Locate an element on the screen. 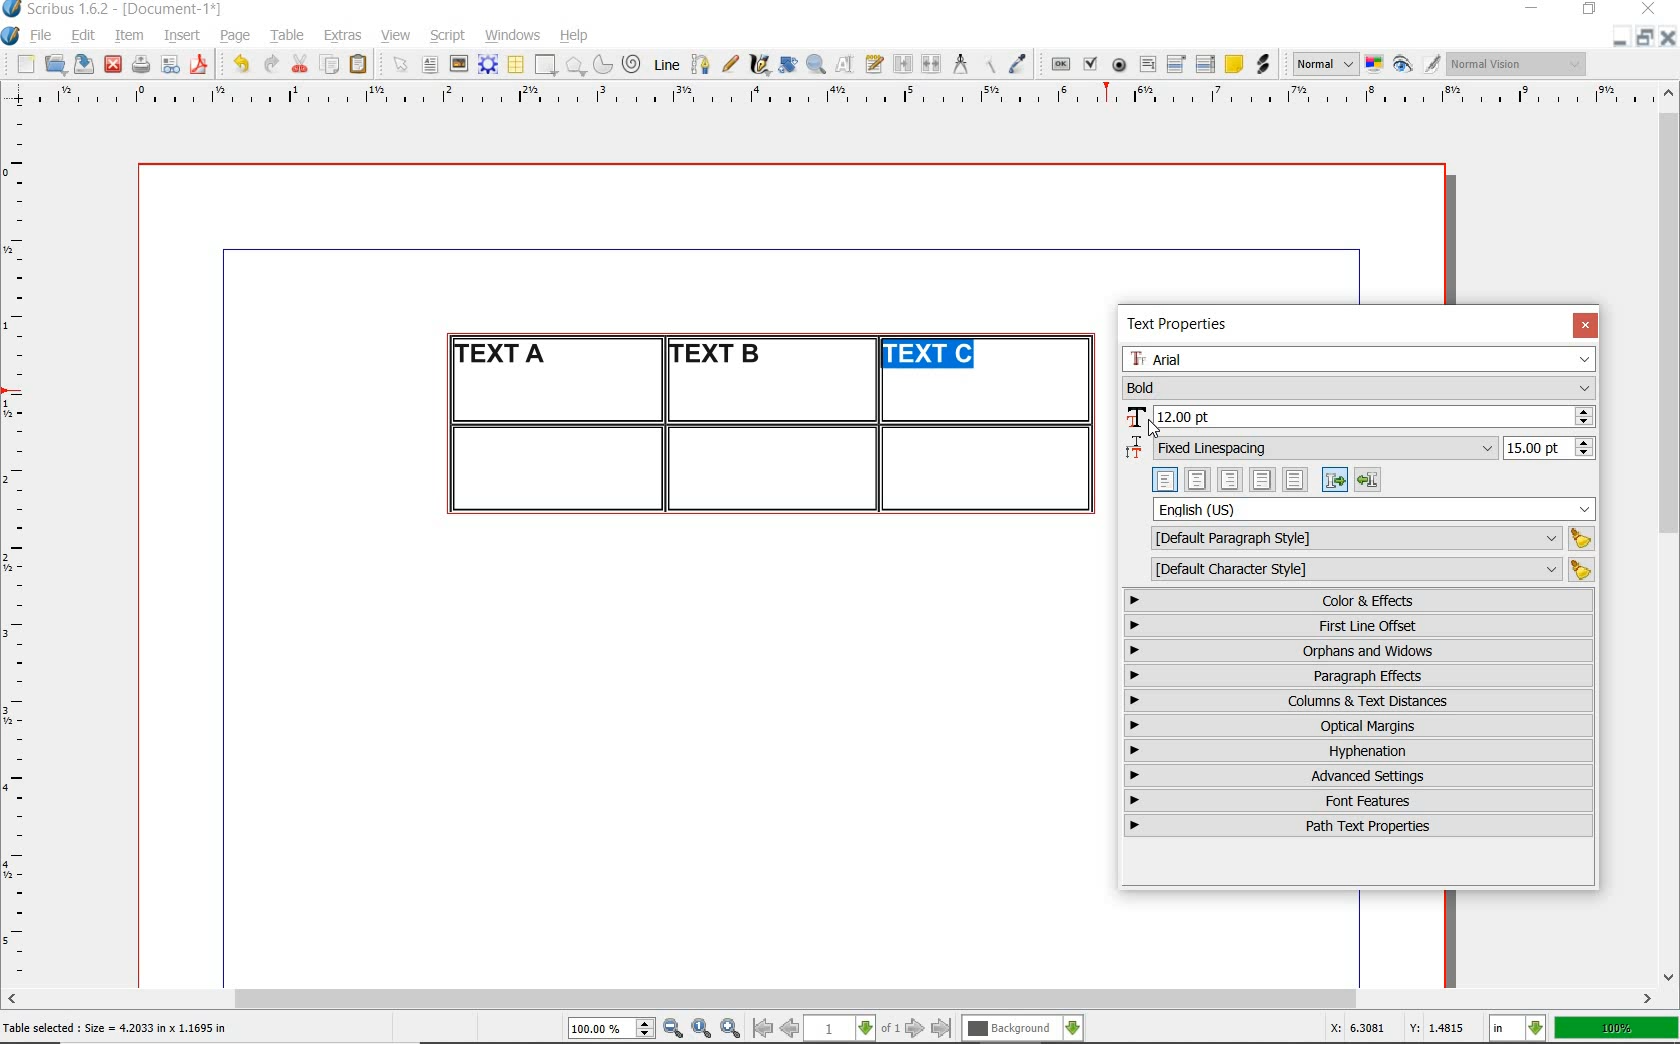 This screenshot has height=1044, width=1680. copy is located at coordinates (331, 66).